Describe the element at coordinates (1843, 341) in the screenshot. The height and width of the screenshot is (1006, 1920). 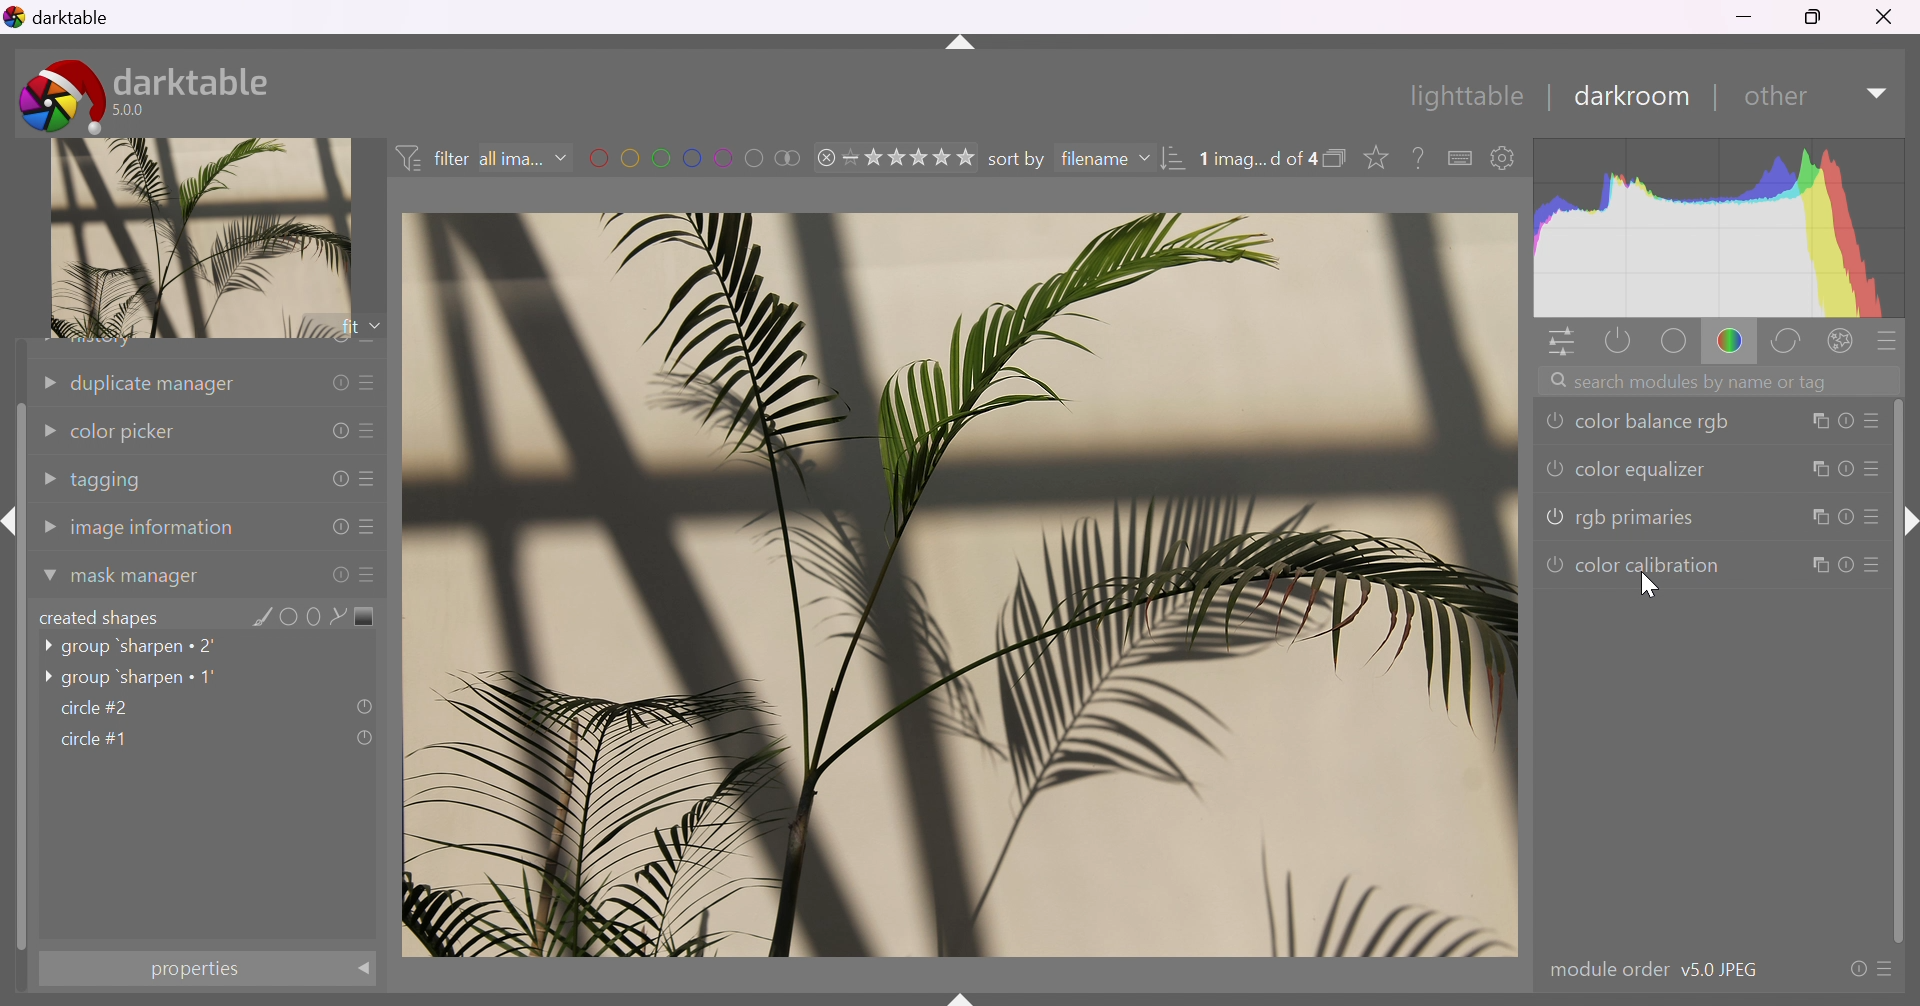
I see `effect` at that location.